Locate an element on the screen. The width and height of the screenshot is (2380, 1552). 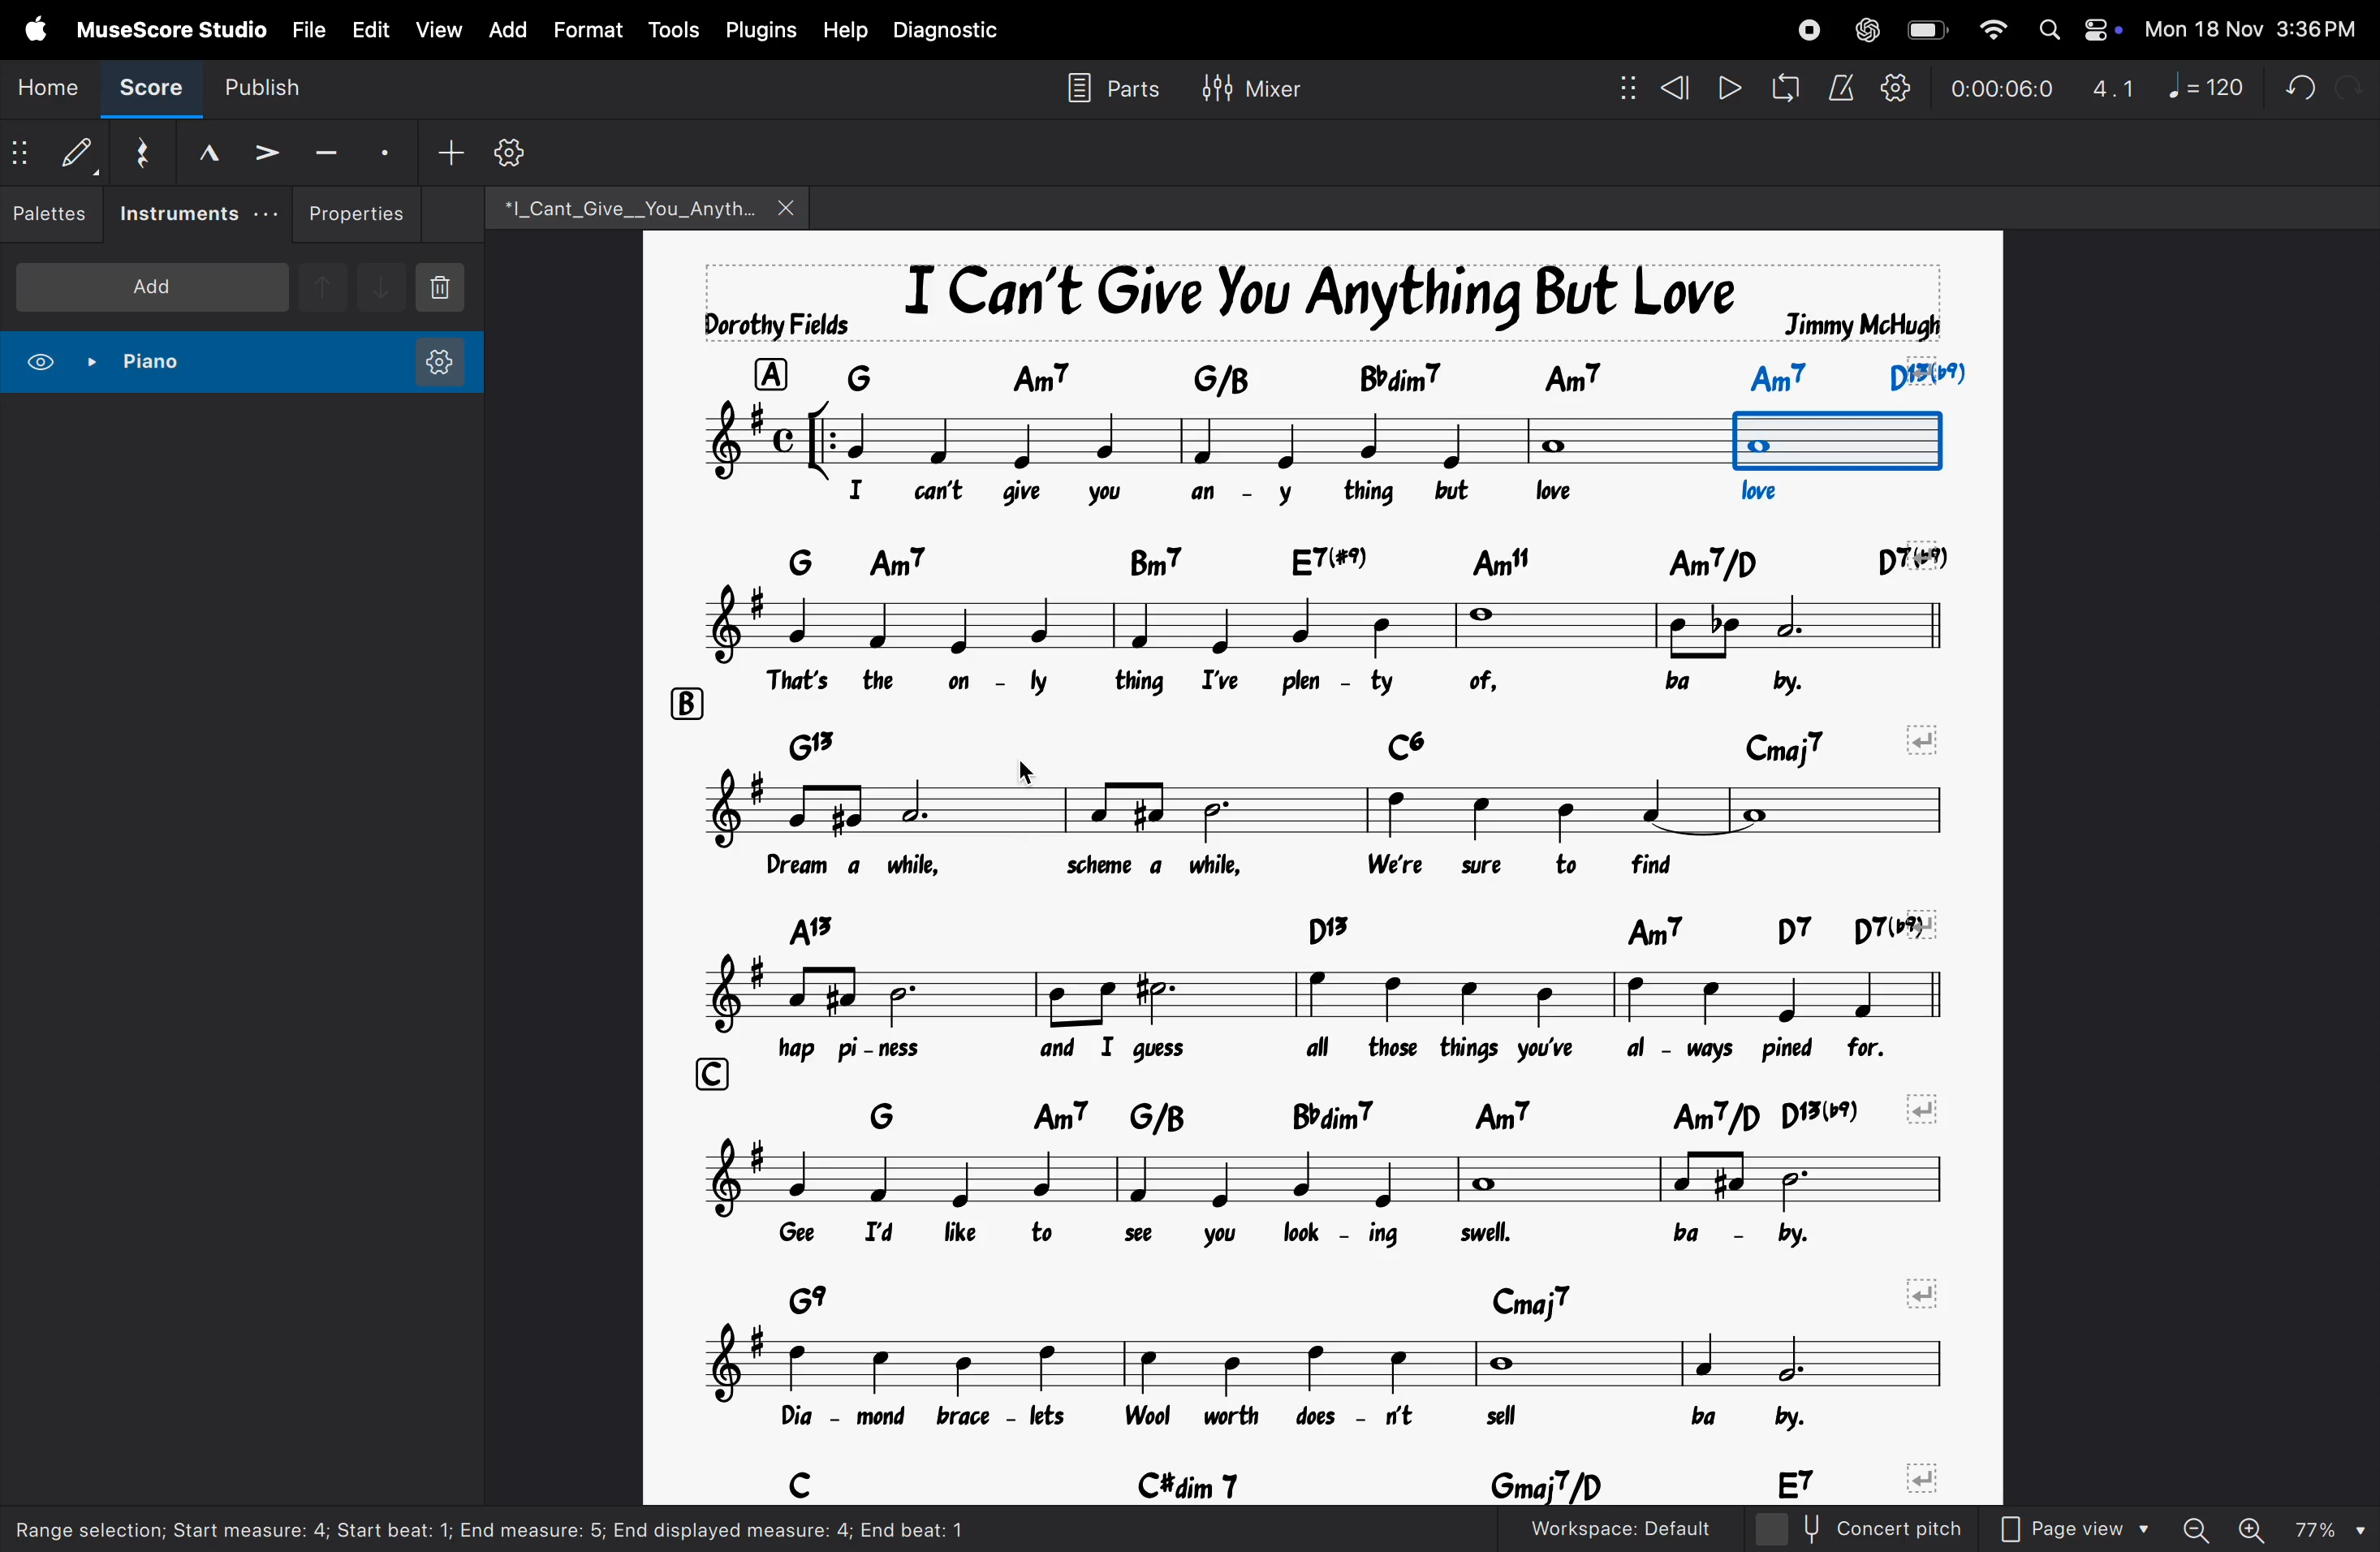
notes is located at coordinates (1342, 1181).